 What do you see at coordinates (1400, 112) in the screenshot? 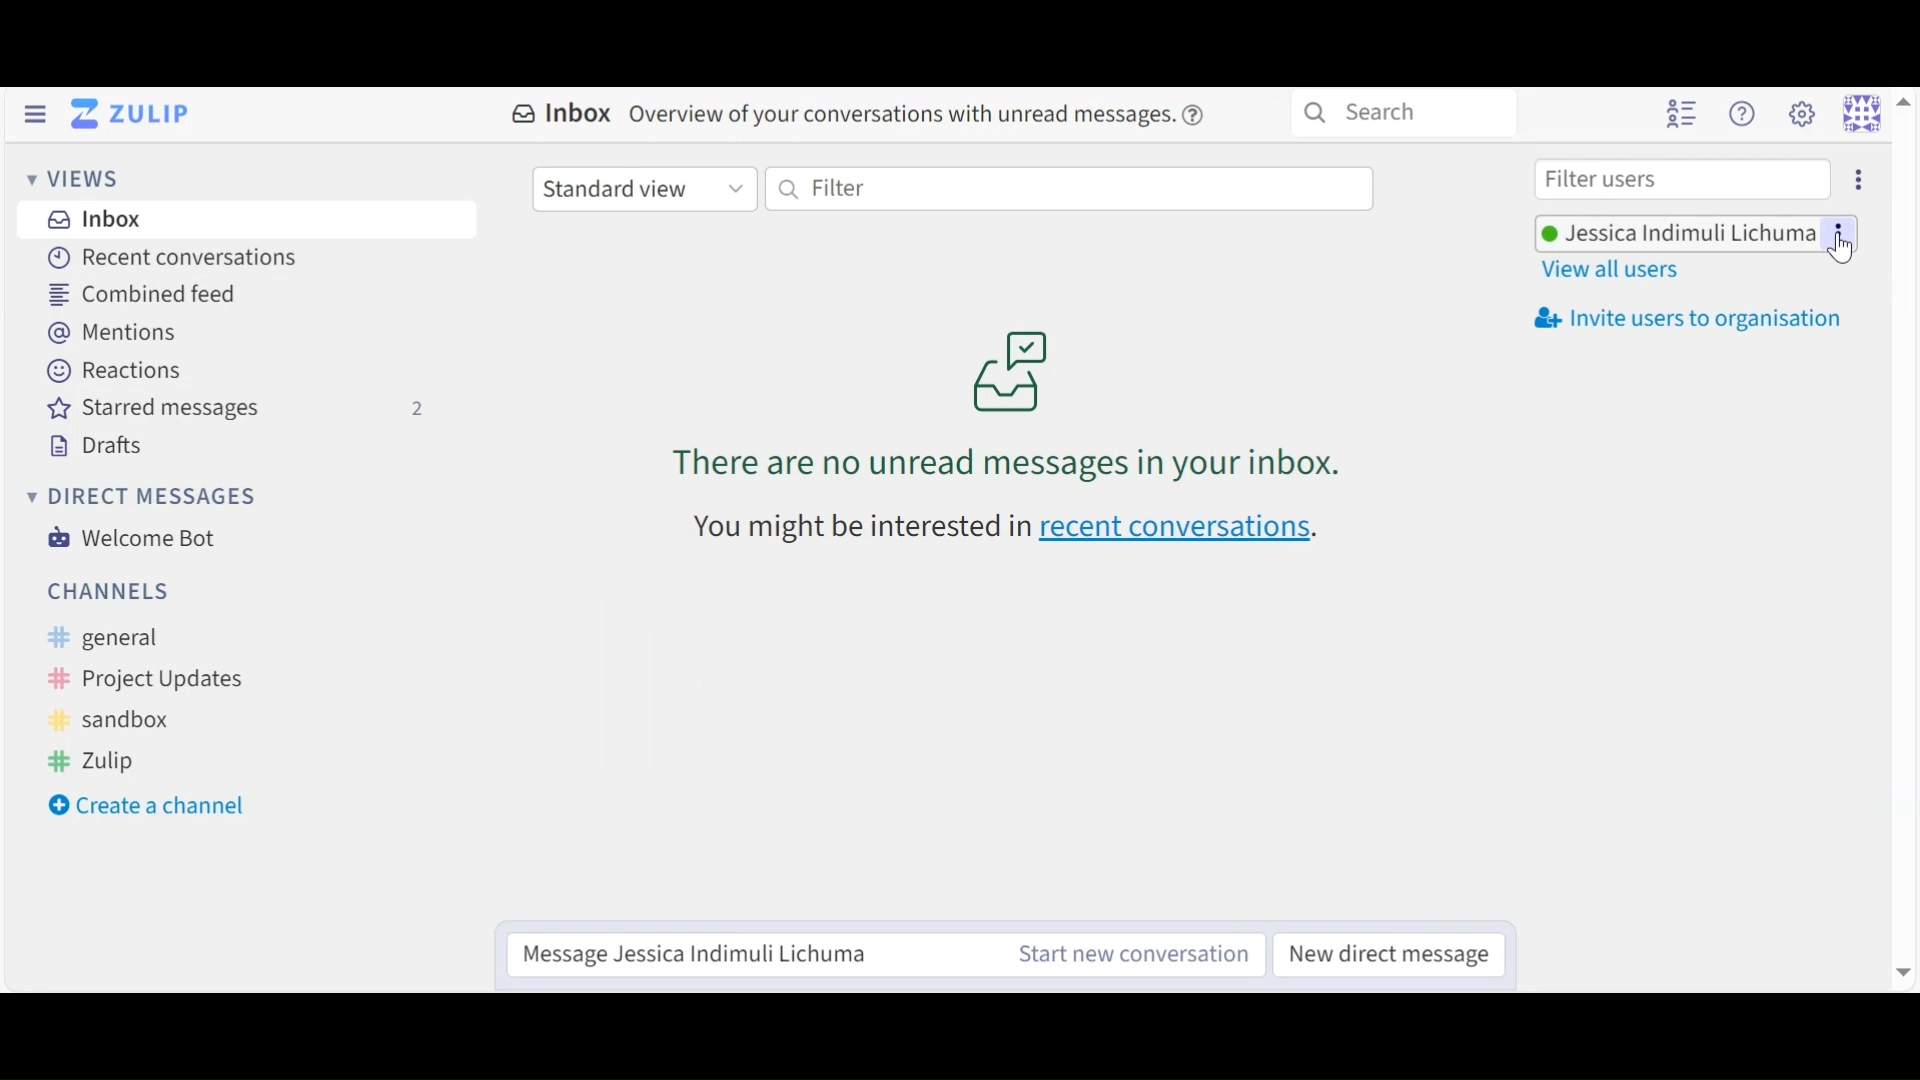
I see `Search` at bounding box center [1400, 112].